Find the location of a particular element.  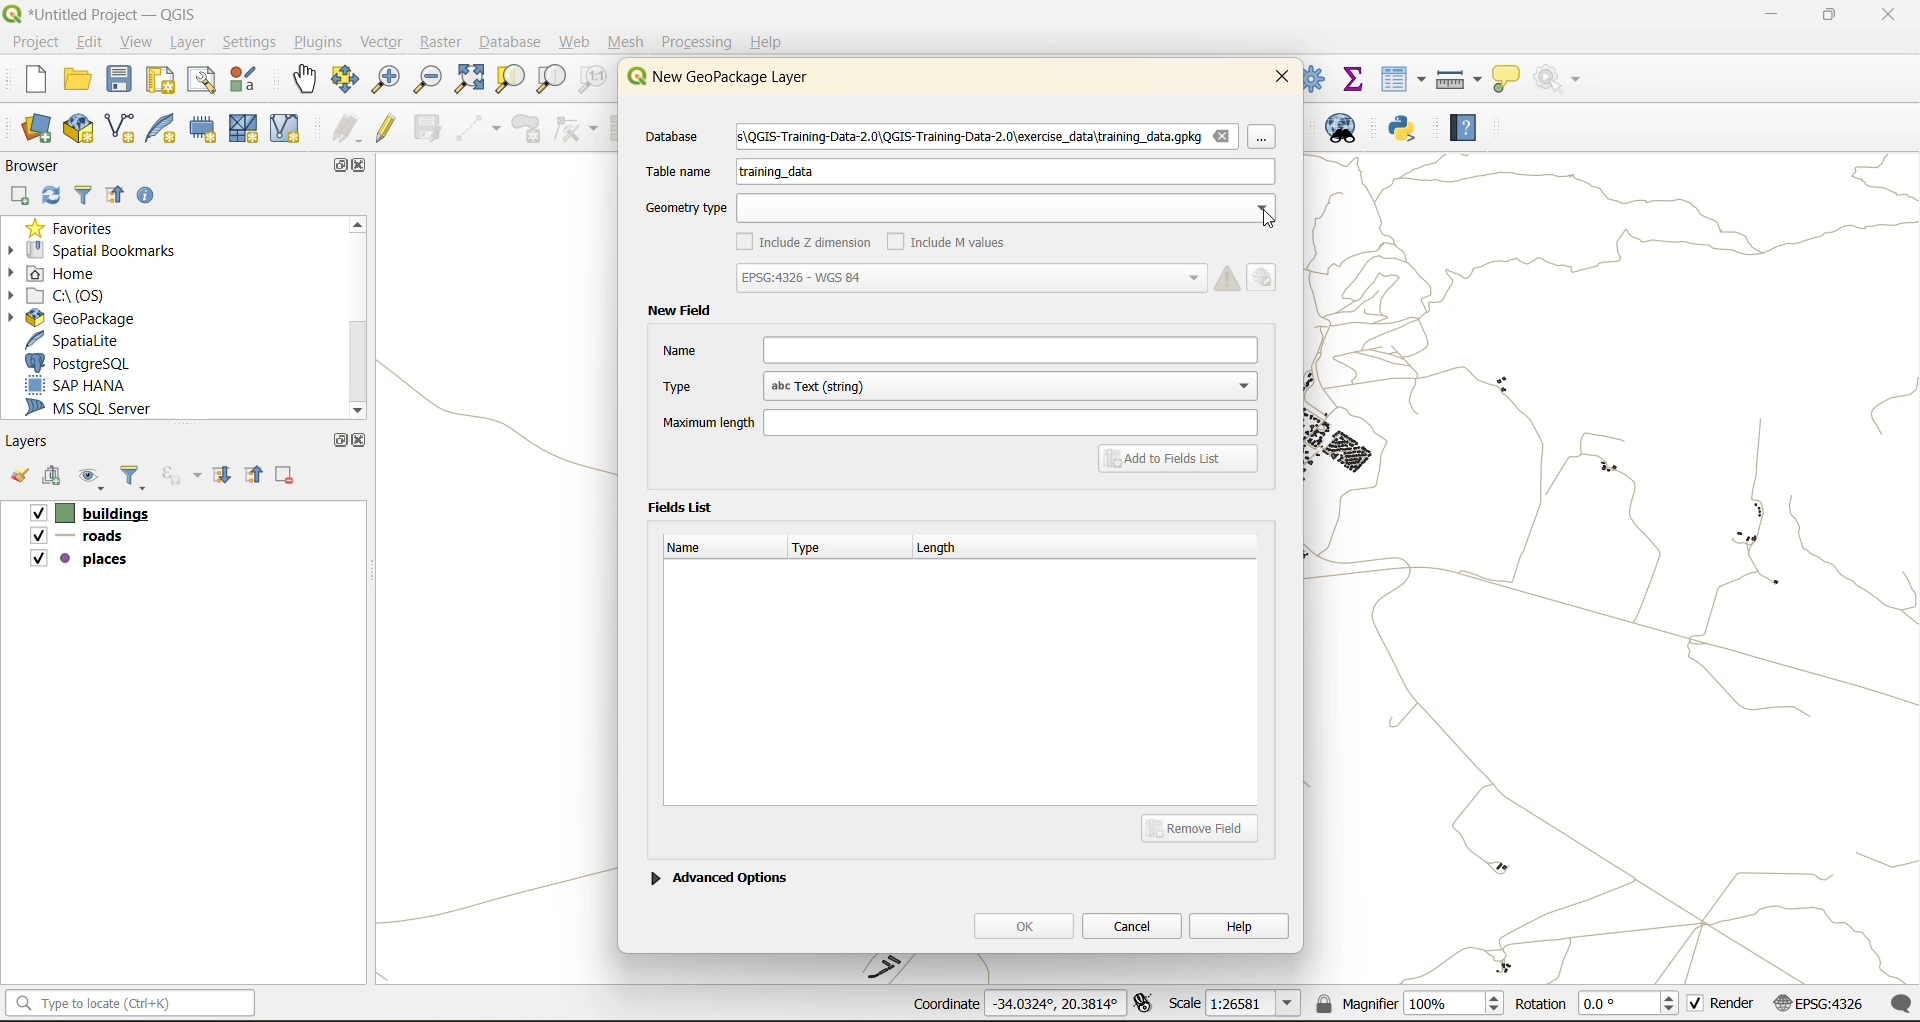

web is located at coordinates (576, 42).